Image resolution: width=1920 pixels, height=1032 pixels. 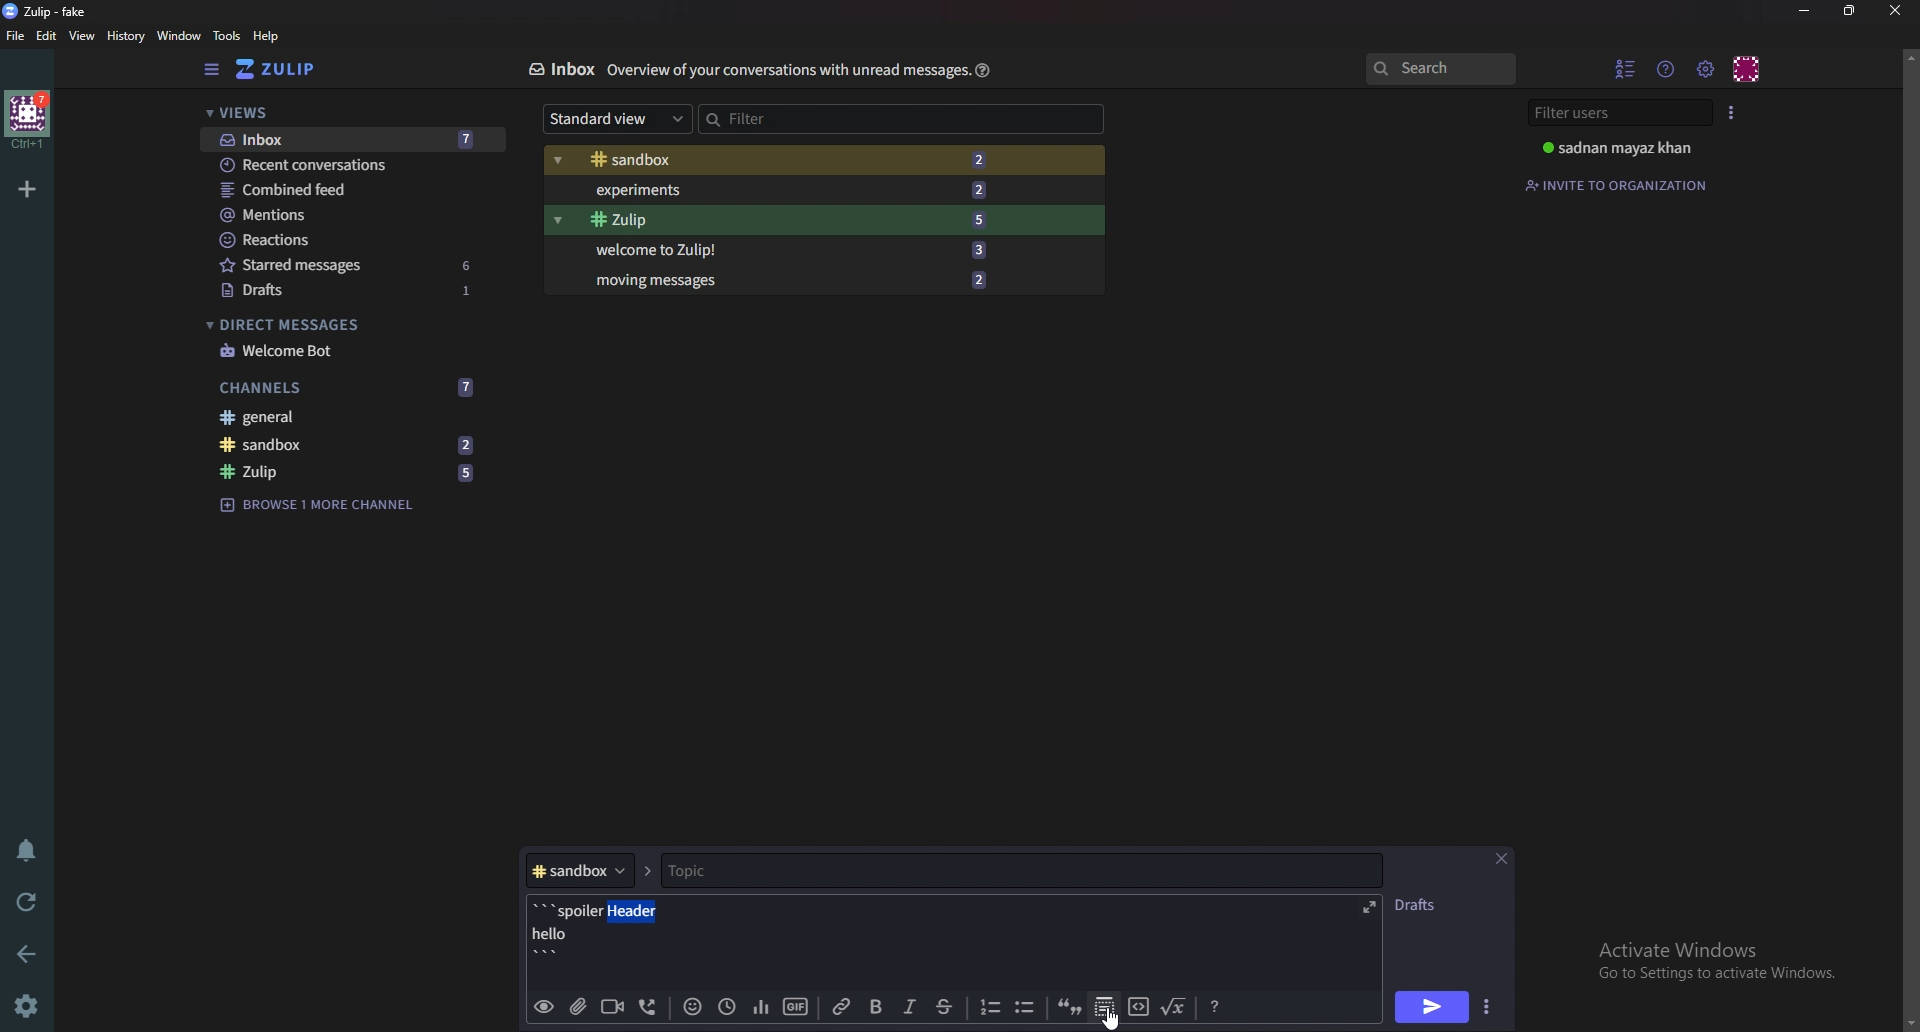 What do you see at coordinates (1489, 1007) in the screenshot?
I see `Send options` at bounding box center [1489, 1007].